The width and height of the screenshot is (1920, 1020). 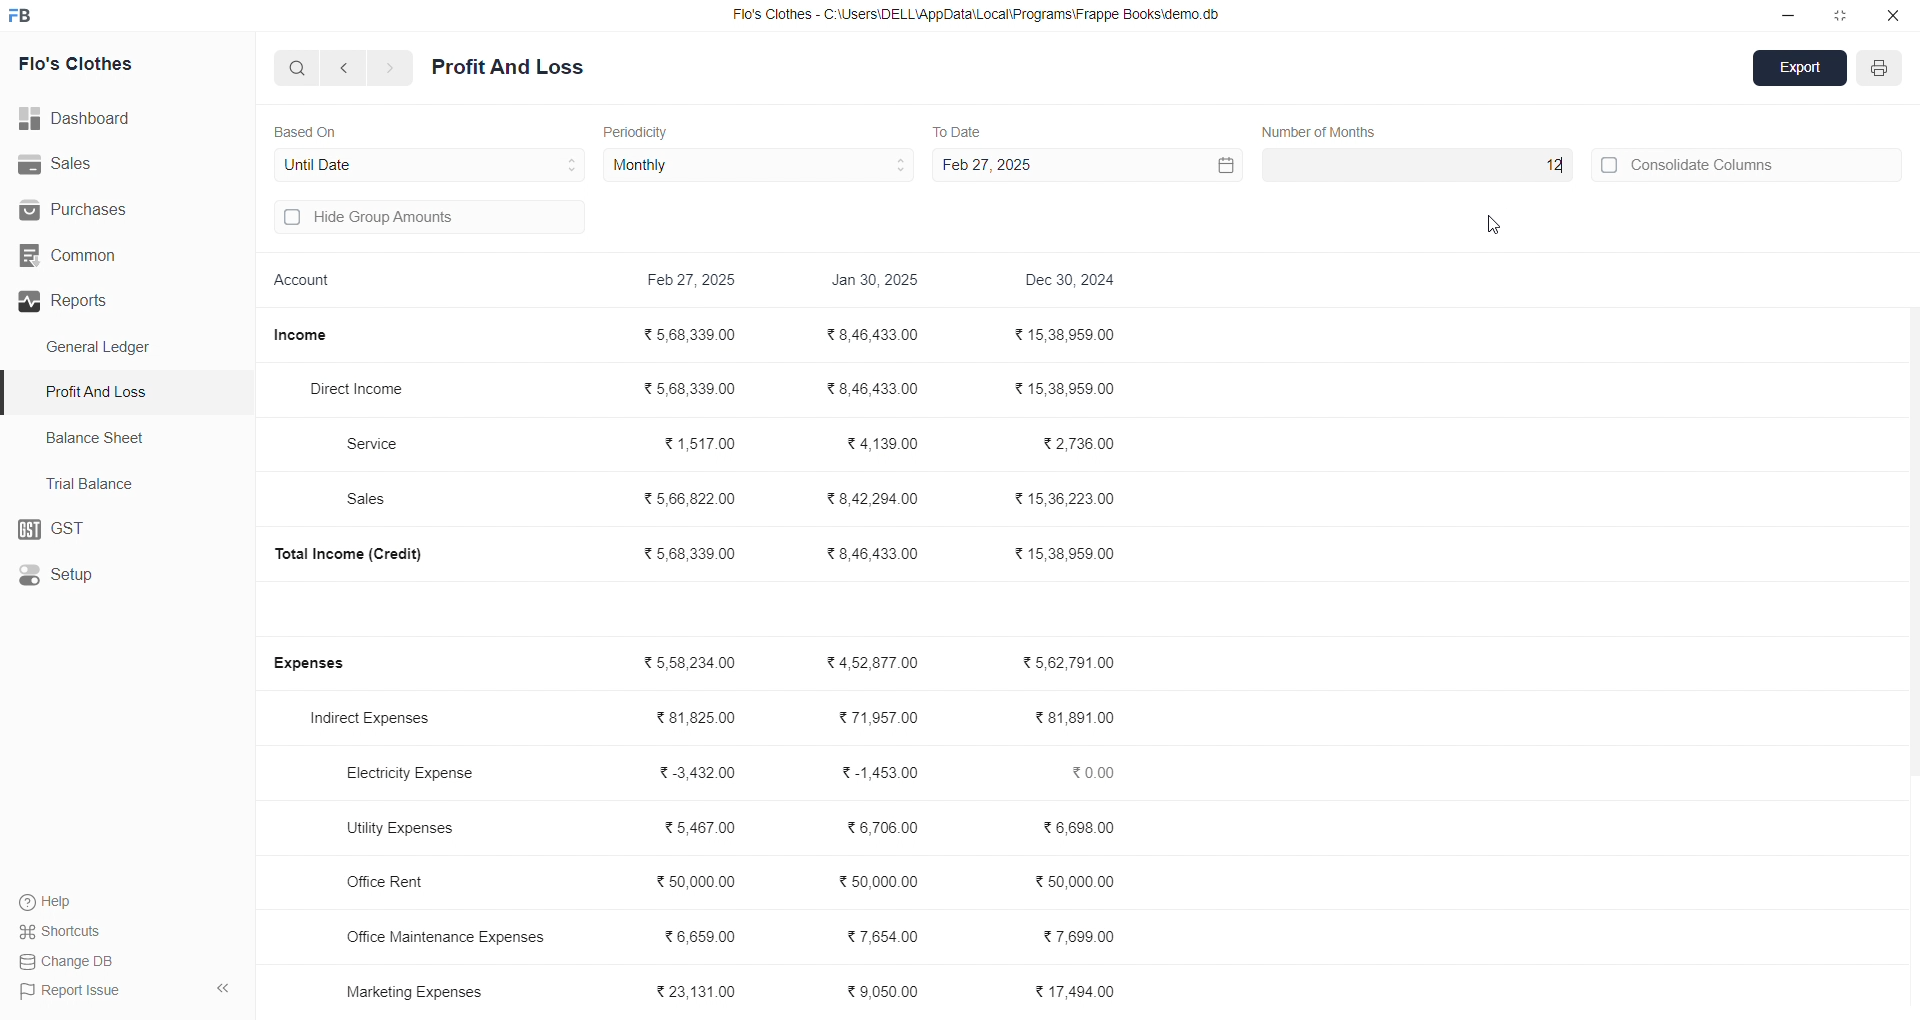 What do you see at coordinates (1840, 15) in the screenshot?
I see `resize` at bounding box center [1840, 15].